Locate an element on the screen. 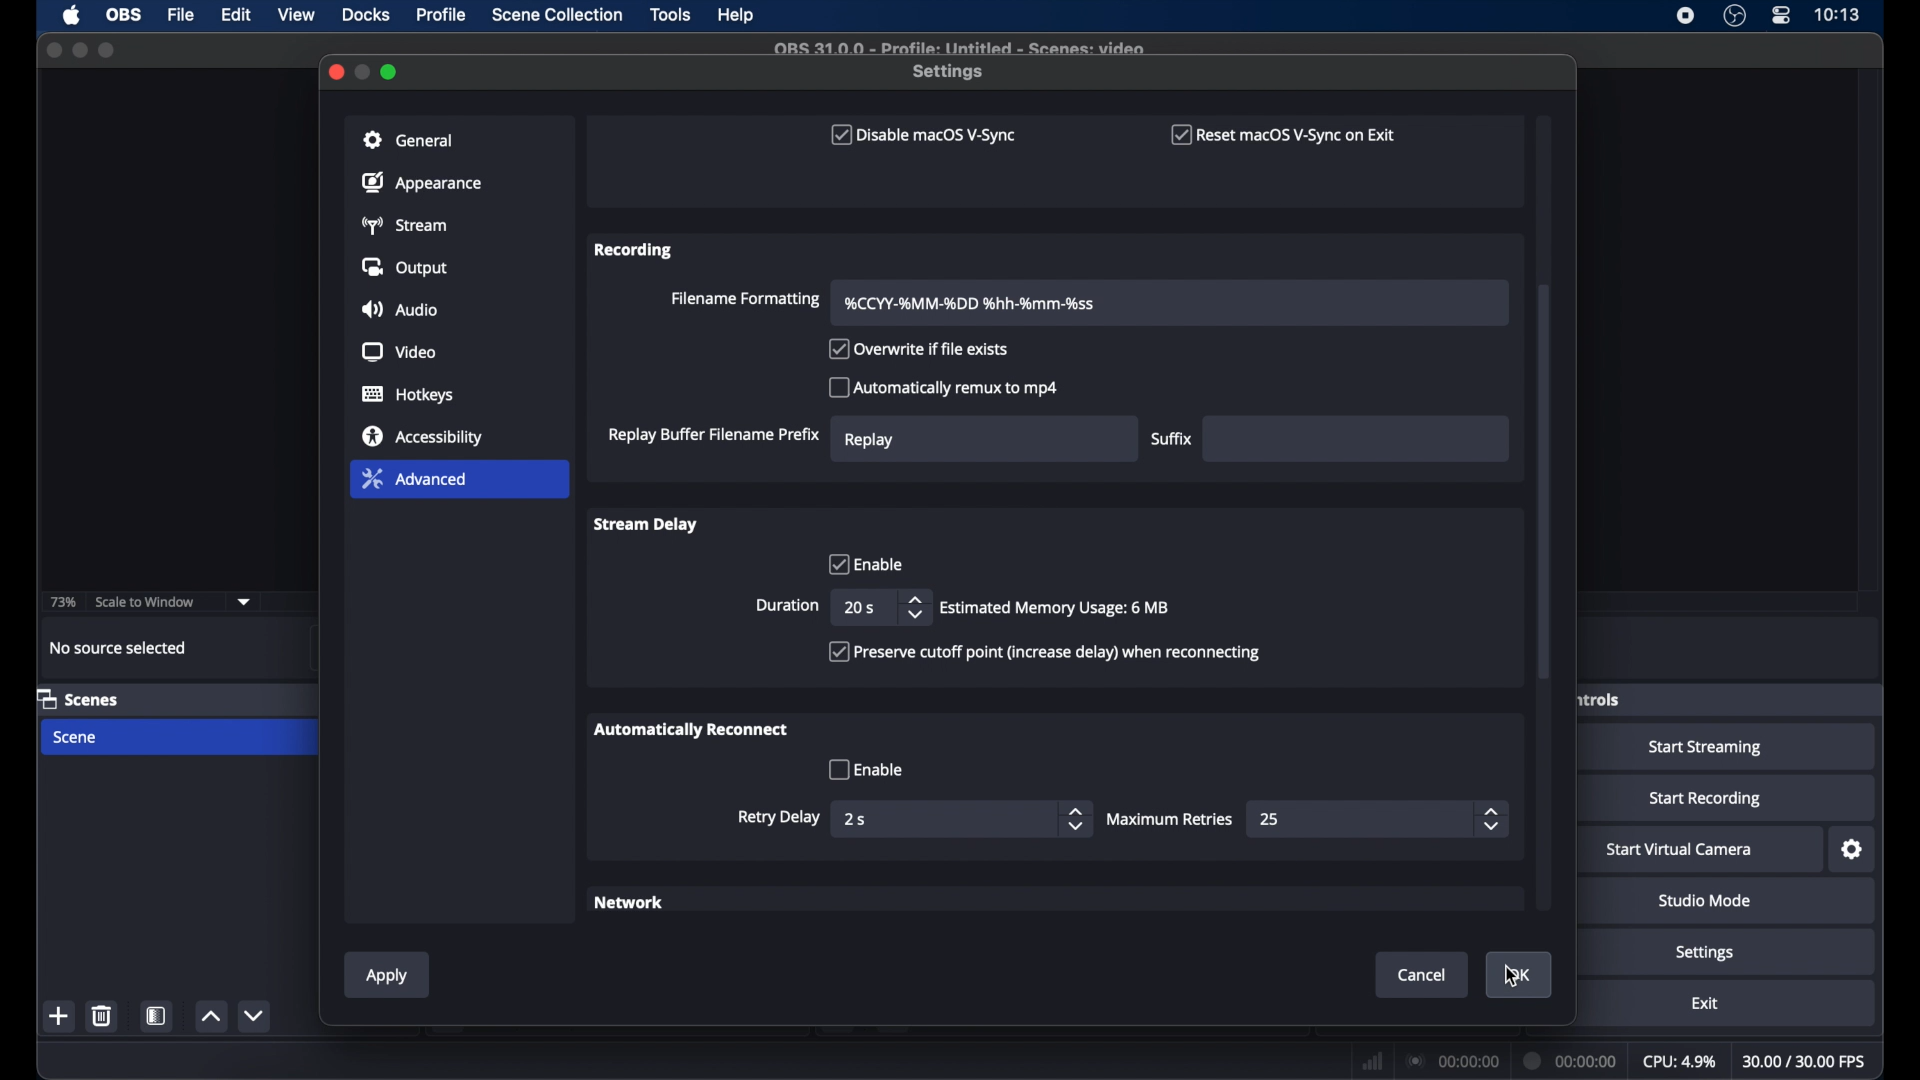 The width and height of the screenshot is (1920, 1080). docks is located at coordinates (367, 15).